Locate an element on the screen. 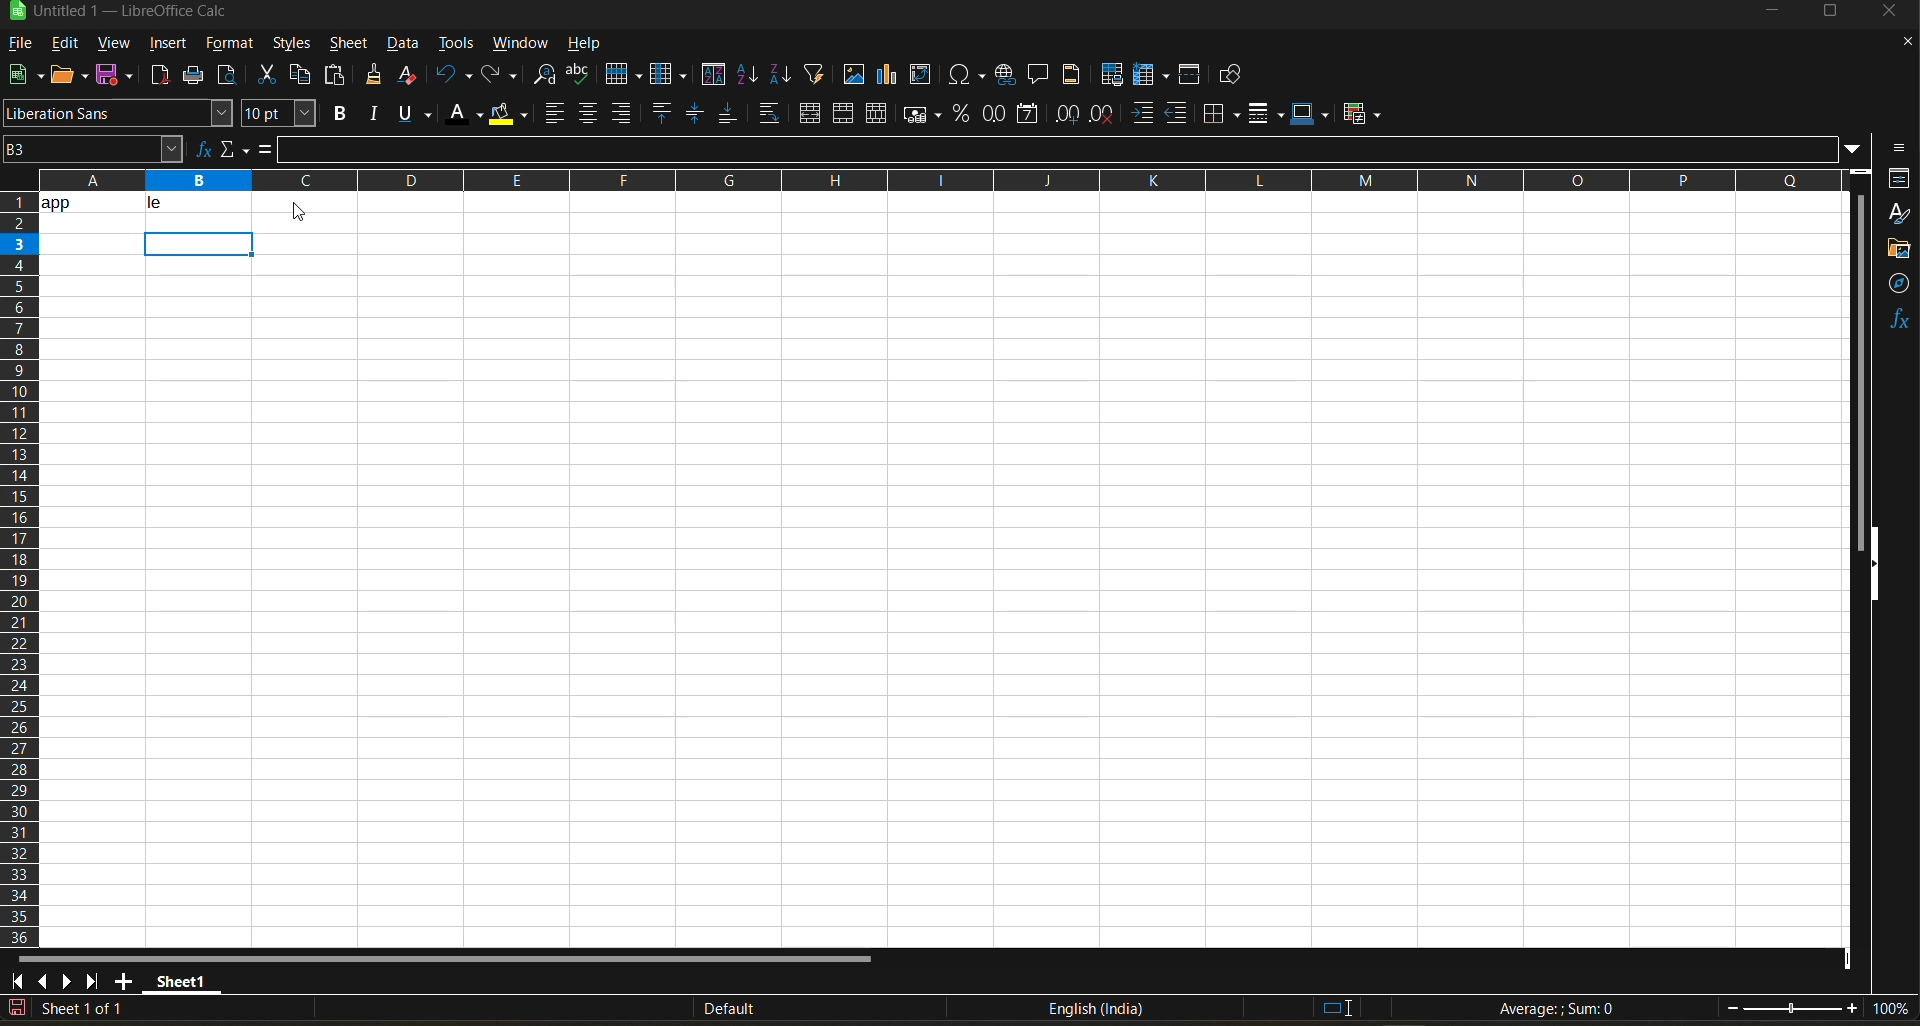  styles is located at coordinates (1898, 215).